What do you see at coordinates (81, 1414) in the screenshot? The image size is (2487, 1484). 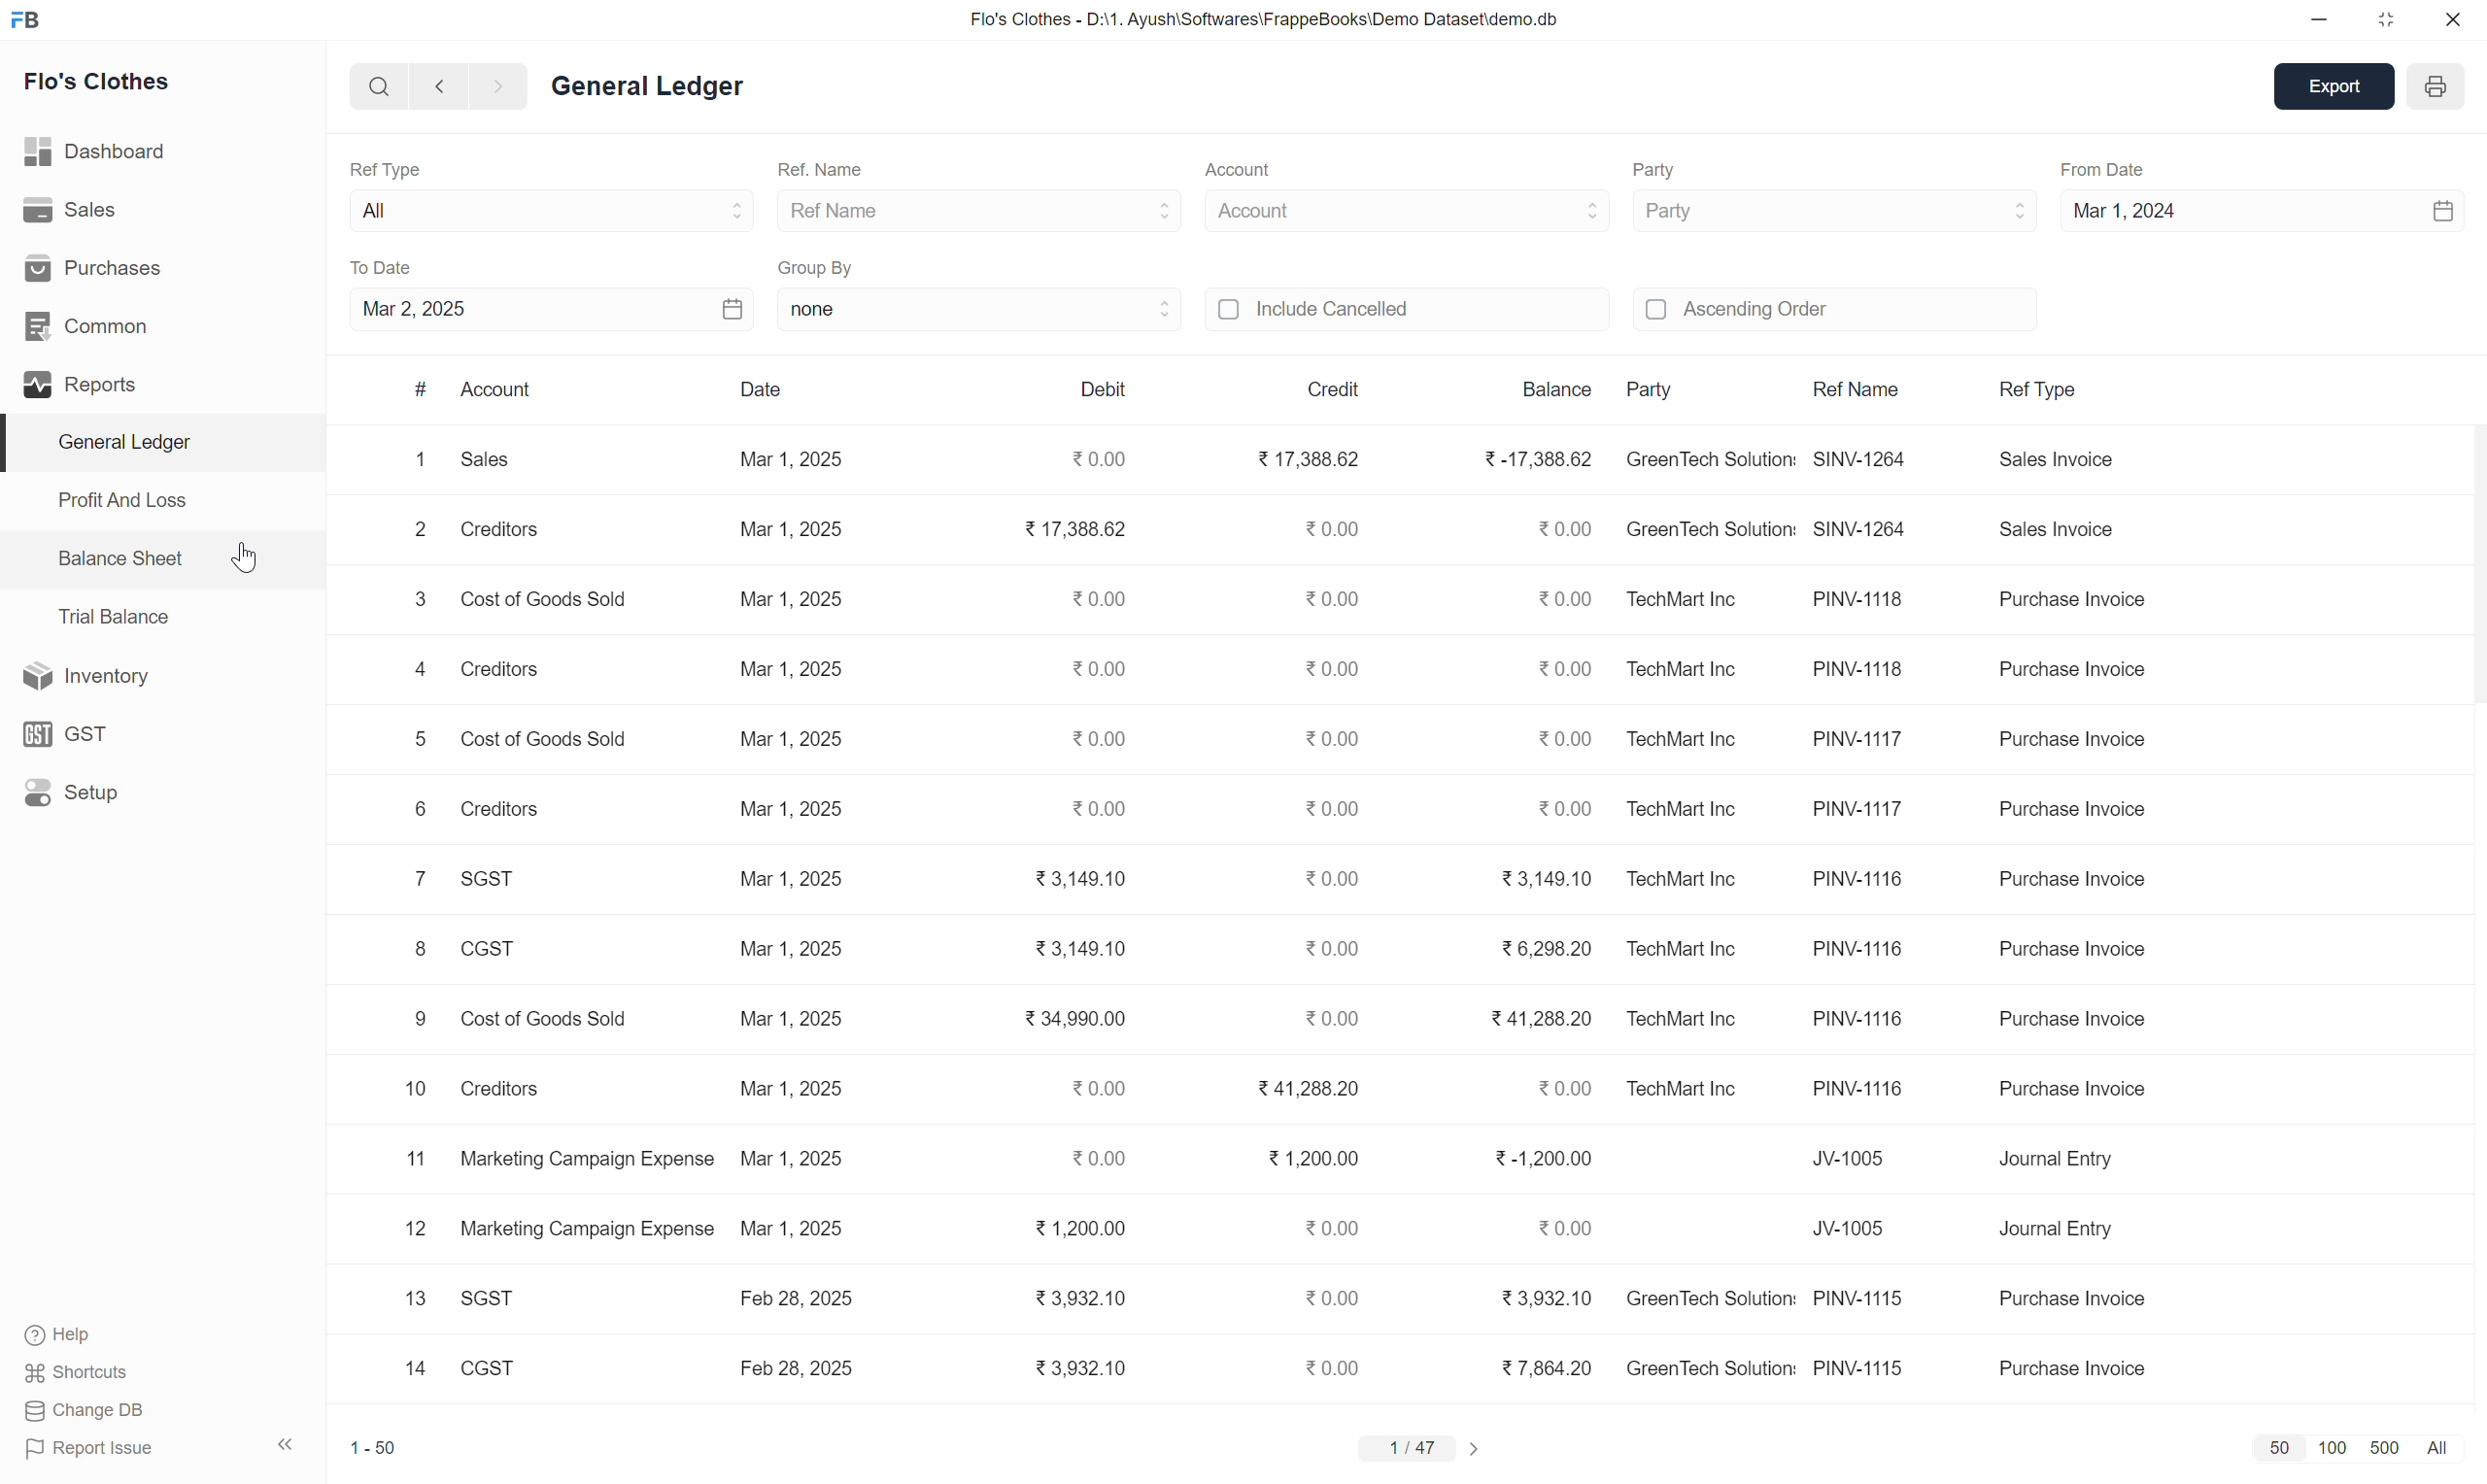 I see ` Change DB` at bounding box center [81, 1414].